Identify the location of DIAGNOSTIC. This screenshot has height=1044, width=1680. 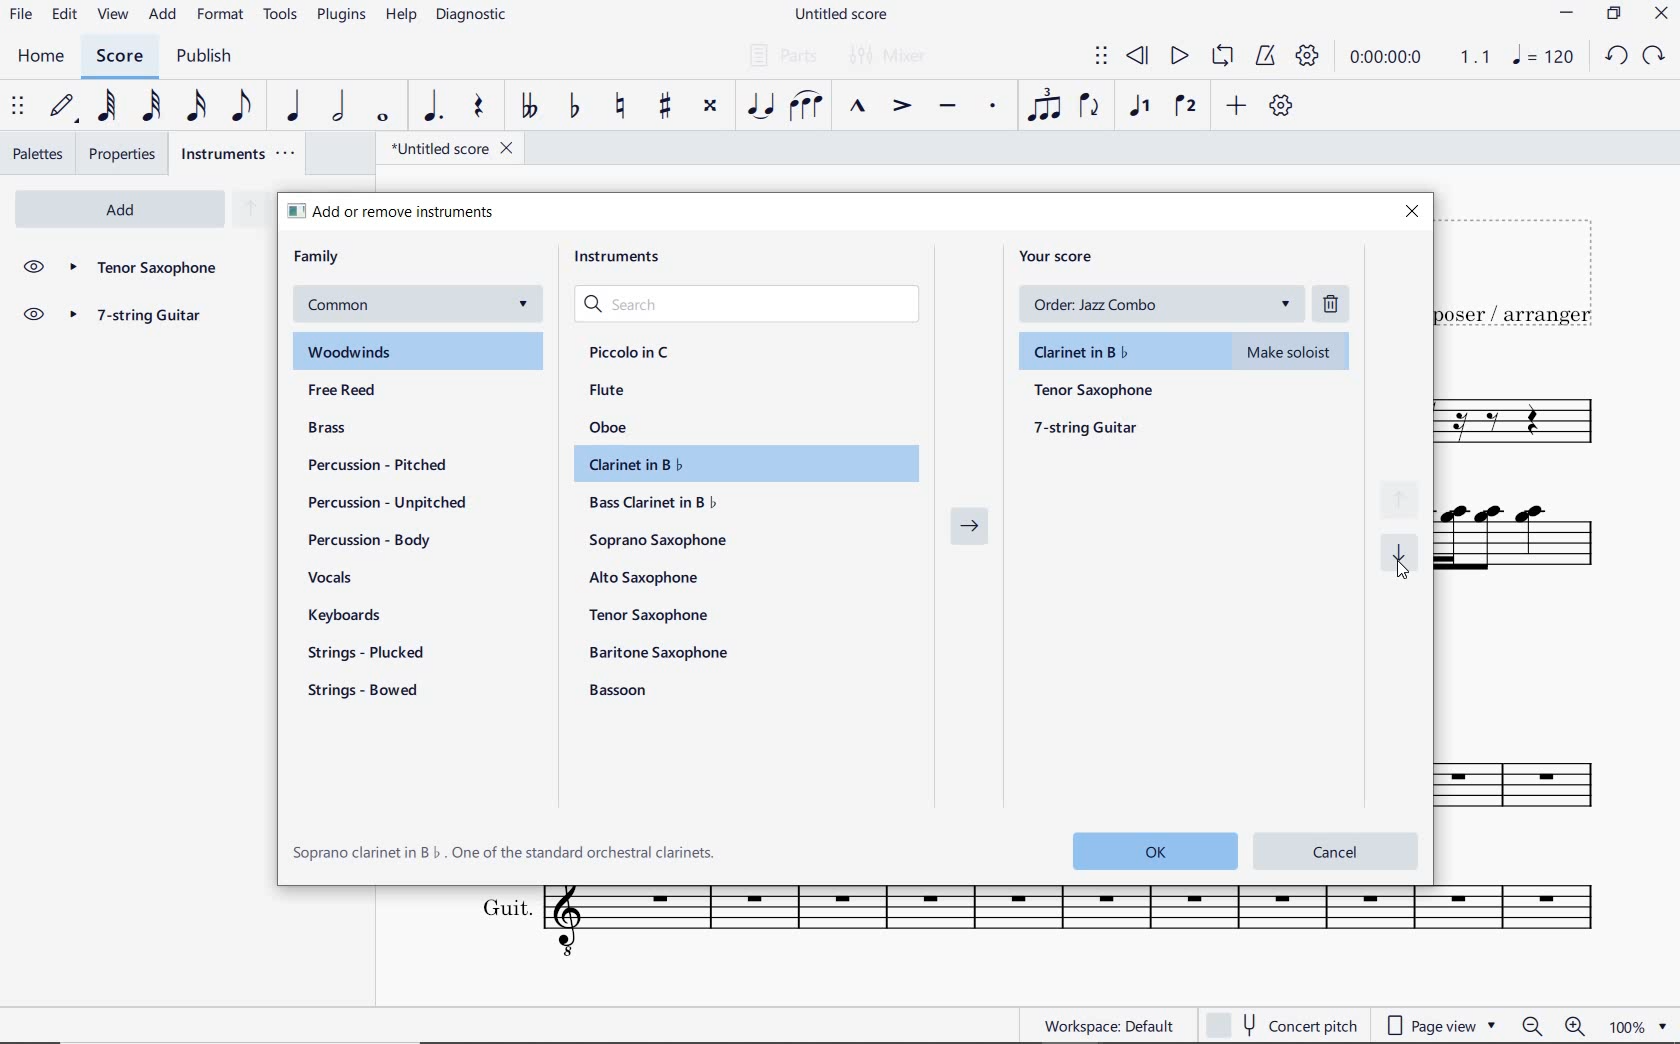
(472, 15).